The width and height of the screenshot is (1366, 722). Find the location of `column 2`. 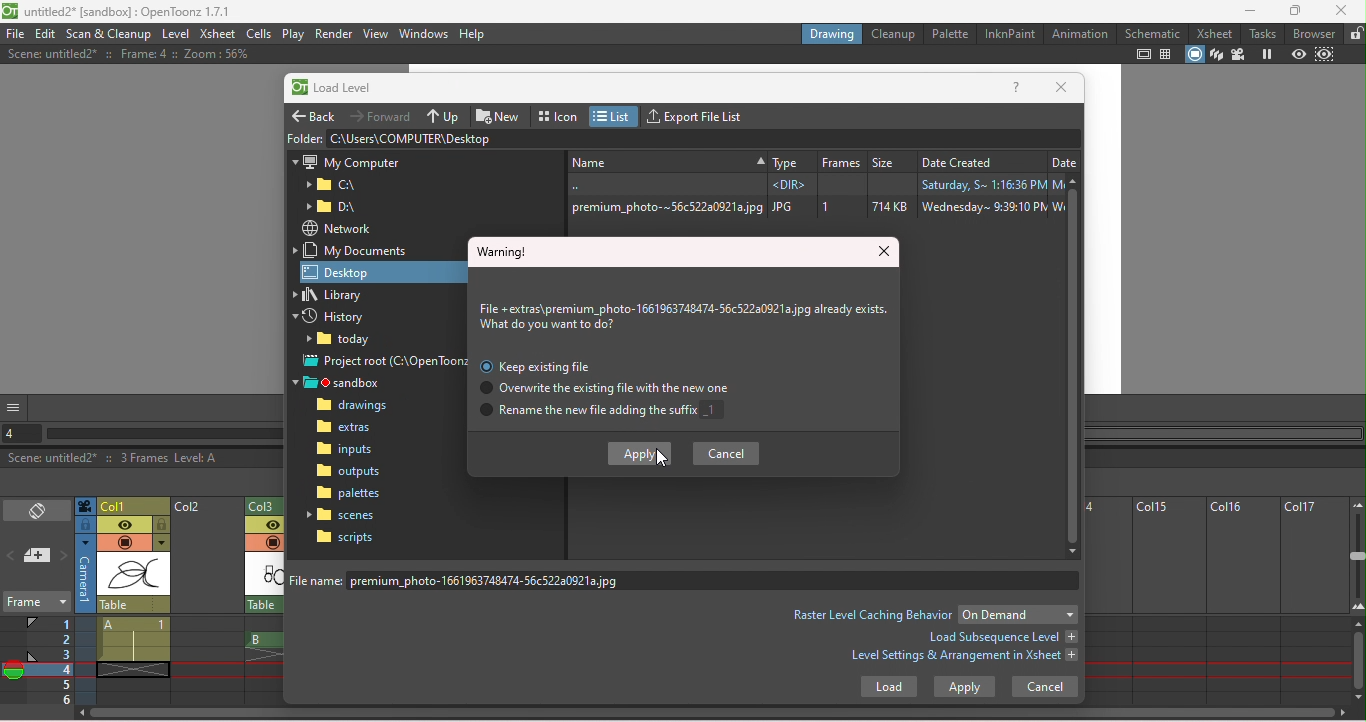

column 2 is located at coordinates (207, 602).